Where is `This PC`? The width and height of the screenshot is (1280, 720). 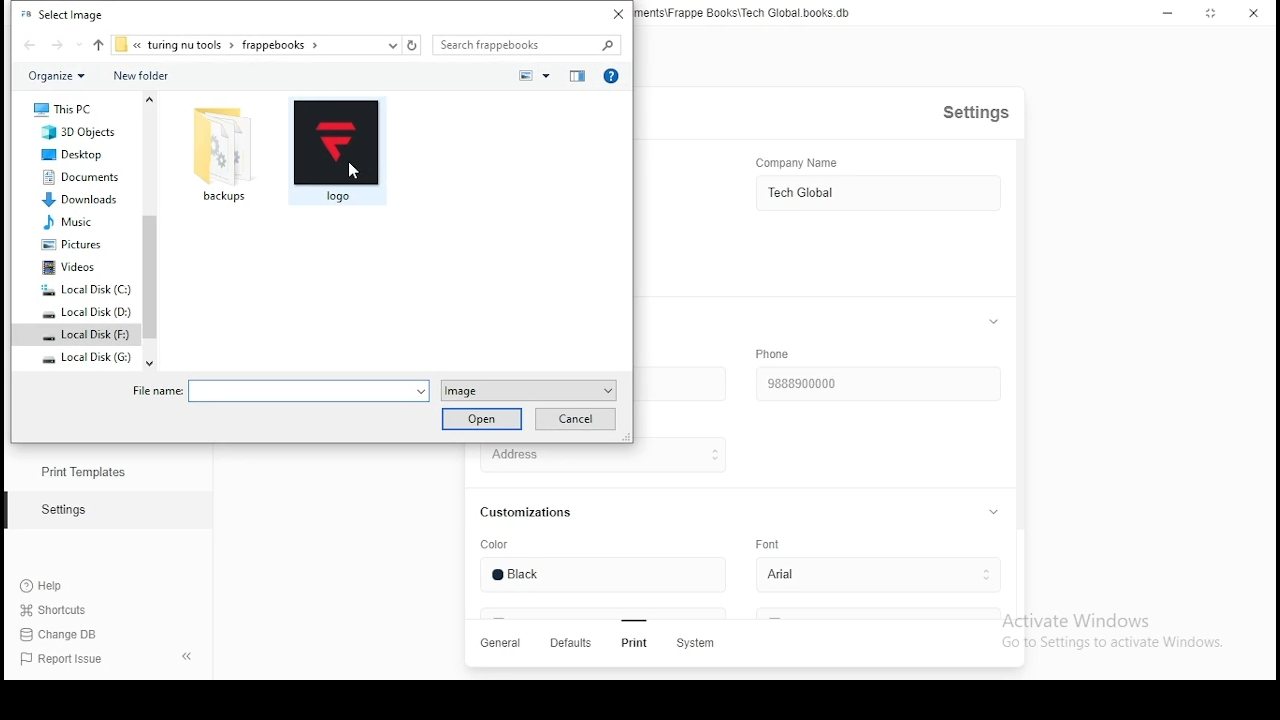 This PC is located at coordinates (65, 110).